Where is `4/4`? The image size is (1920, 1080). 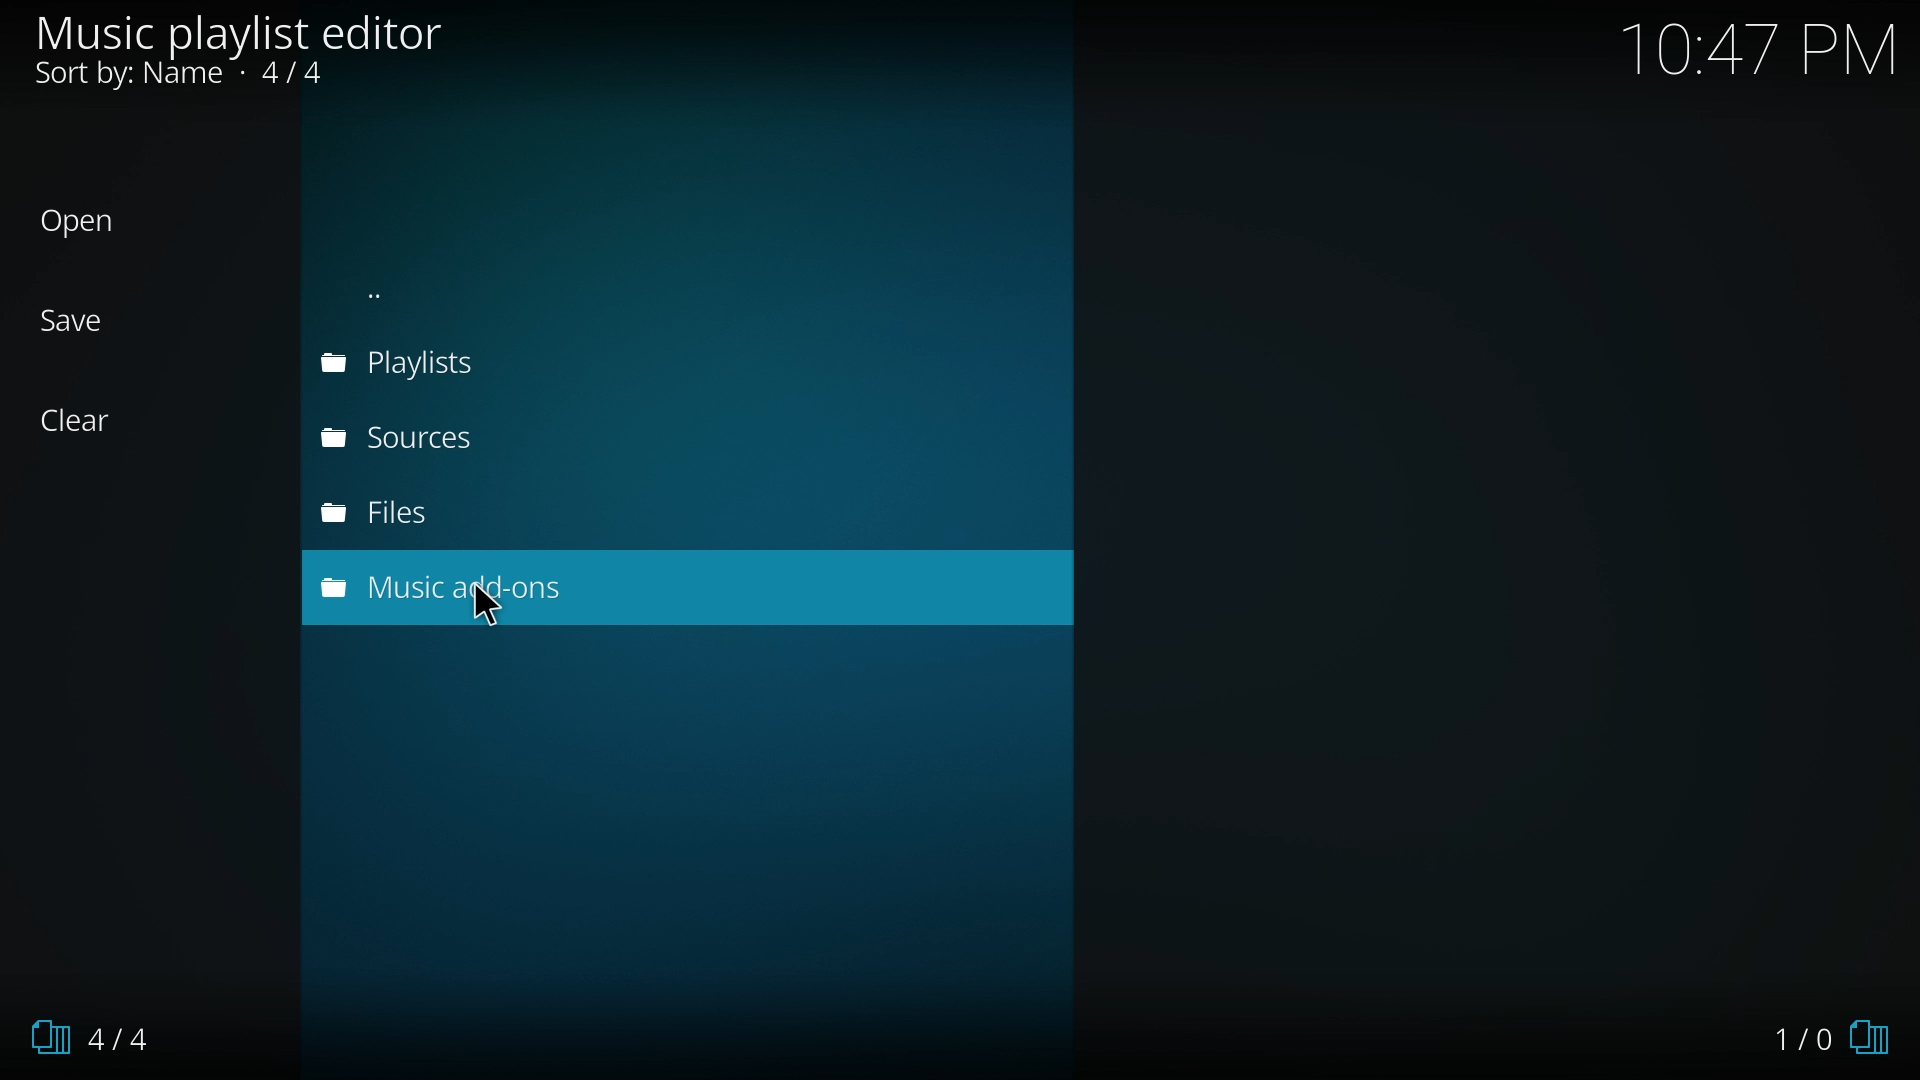 4/4 is located at coordinates (103, 1035).